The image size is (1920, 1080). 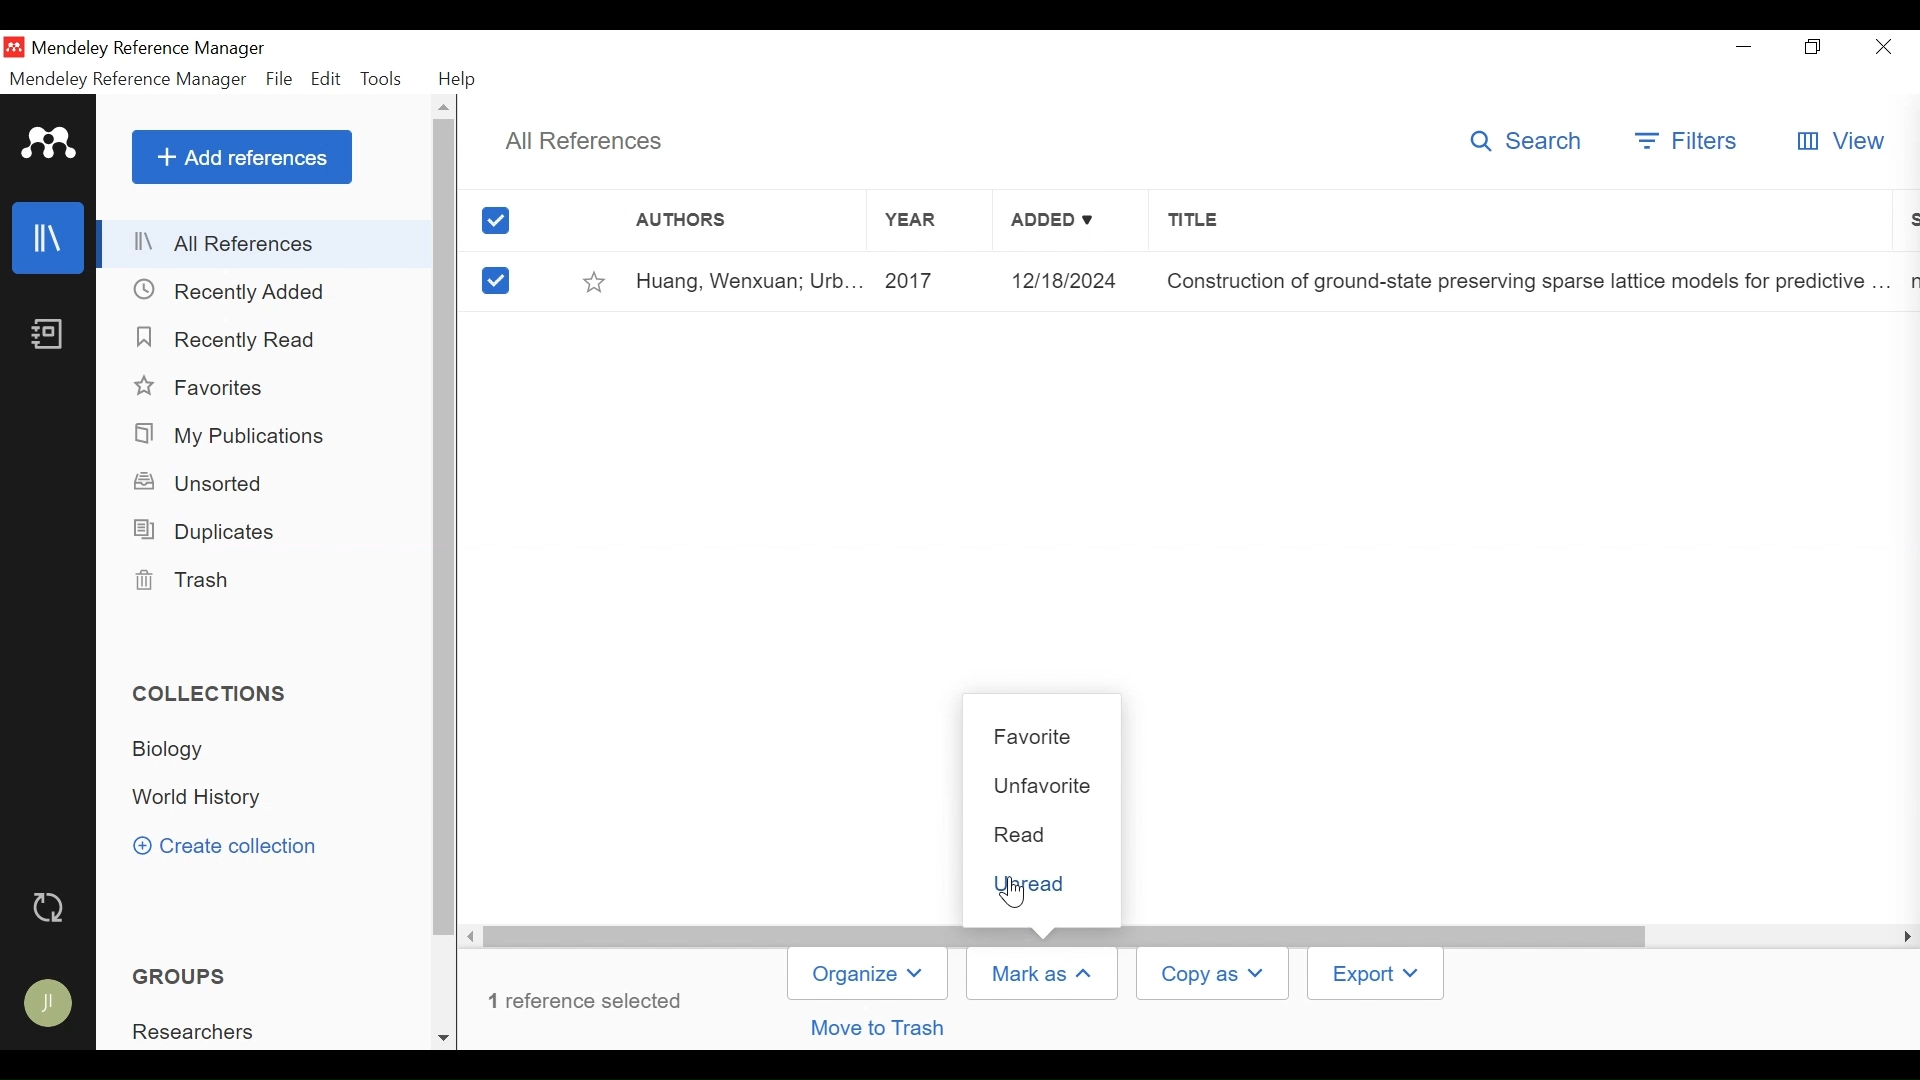 What do you see at coordinates (1525, 144) in the screenshot?
I see `Search` at bounding box center [1525, 144].